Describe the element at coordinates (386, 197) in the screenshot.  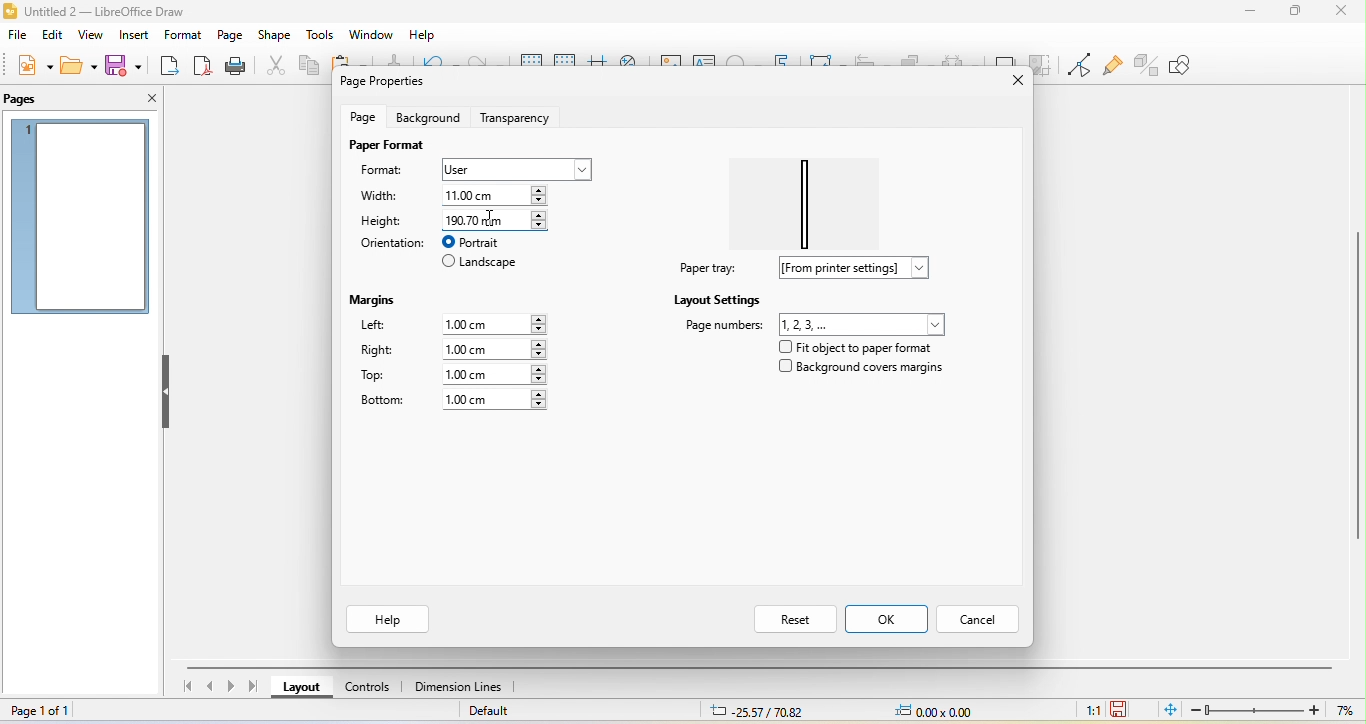
I see `width` at that location.